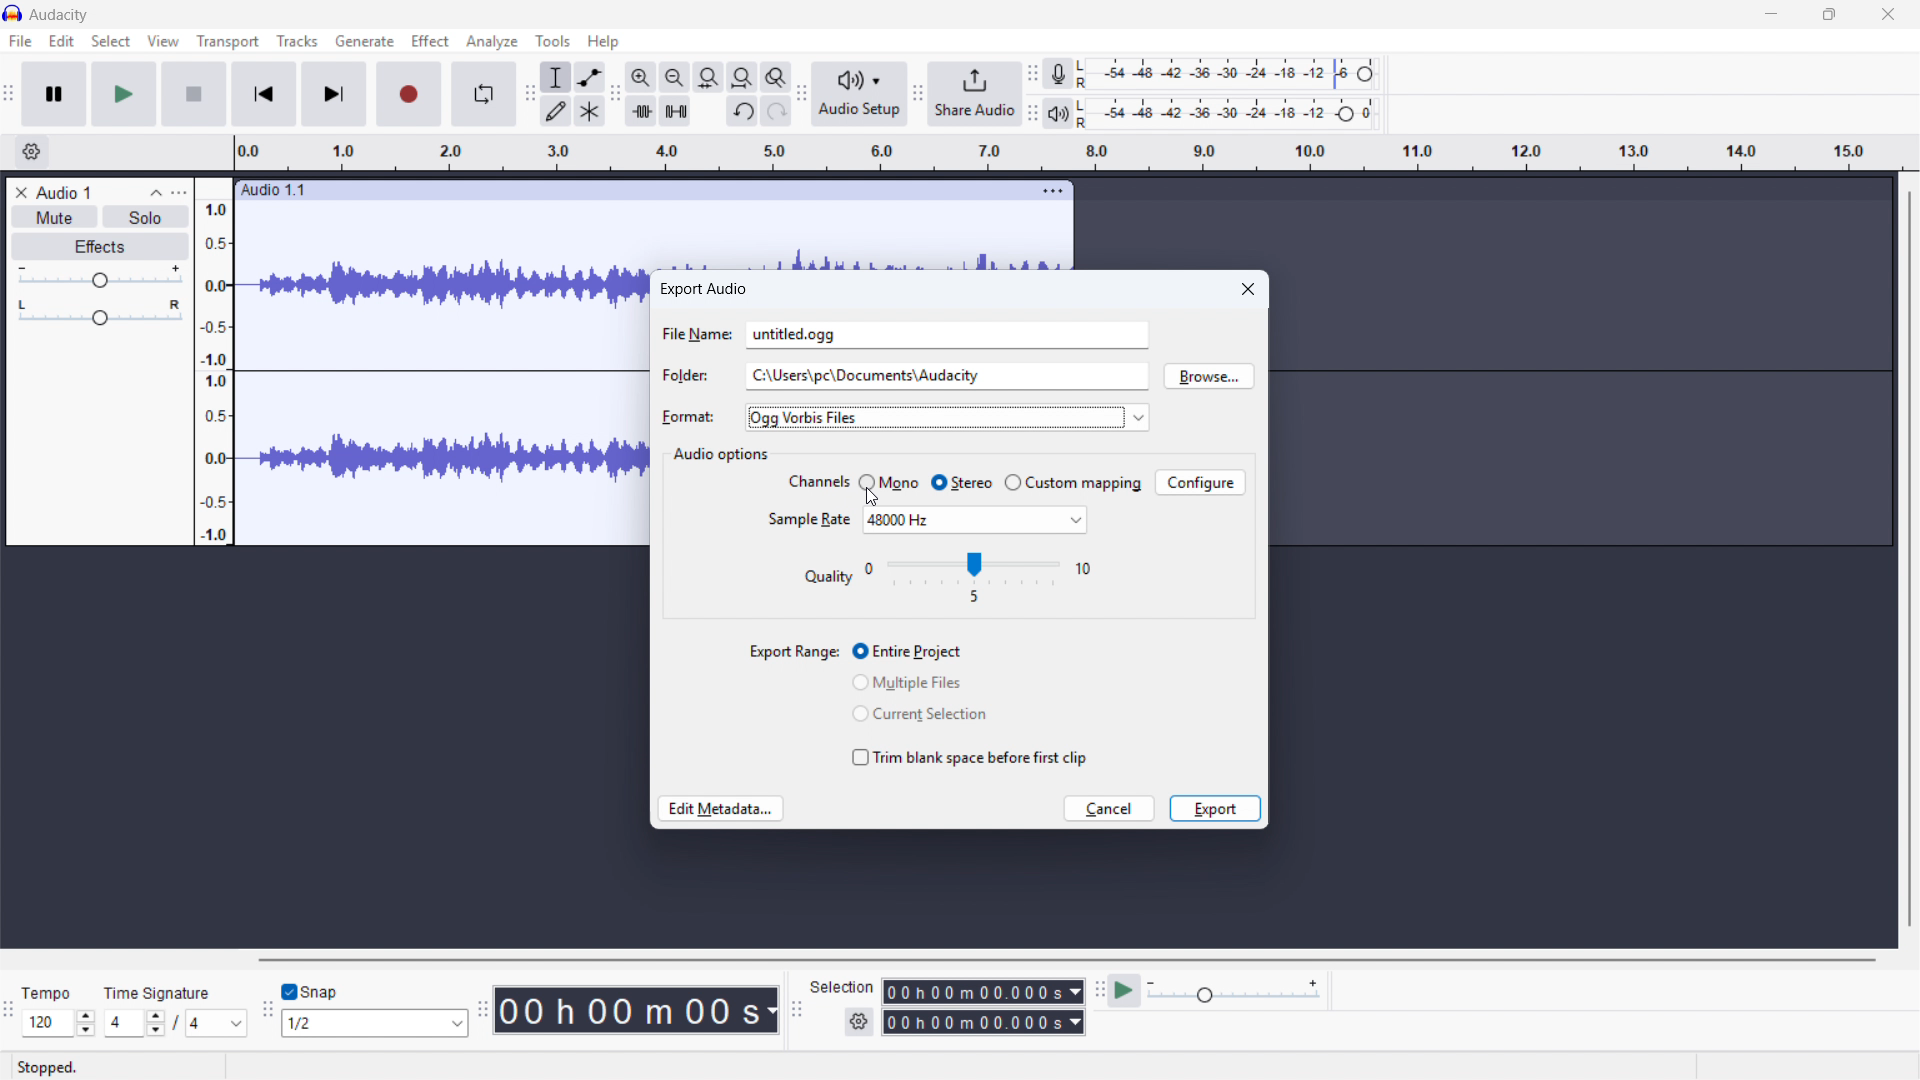 The image size is (1920, 1080). I want to click on Timestamp , so click(638, 1011).